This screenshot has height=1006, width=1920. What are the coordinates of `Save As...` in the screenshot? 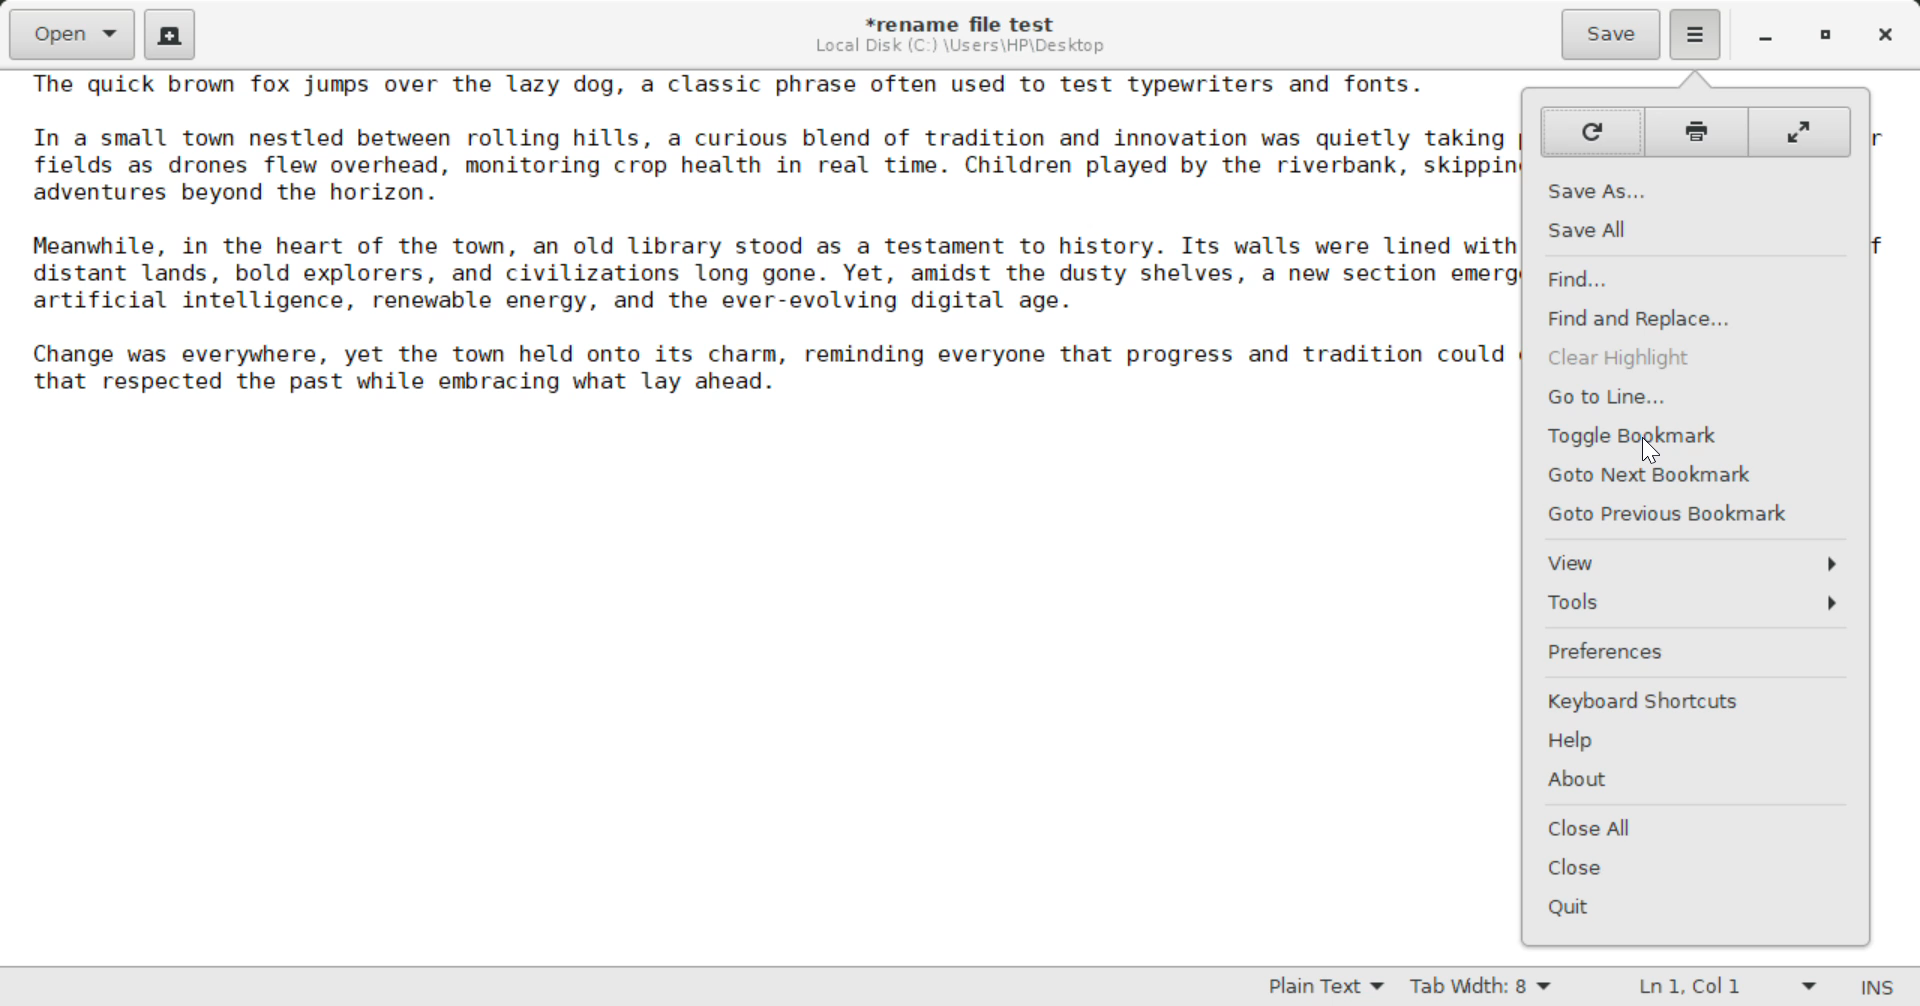 It's located at (1697, 187).